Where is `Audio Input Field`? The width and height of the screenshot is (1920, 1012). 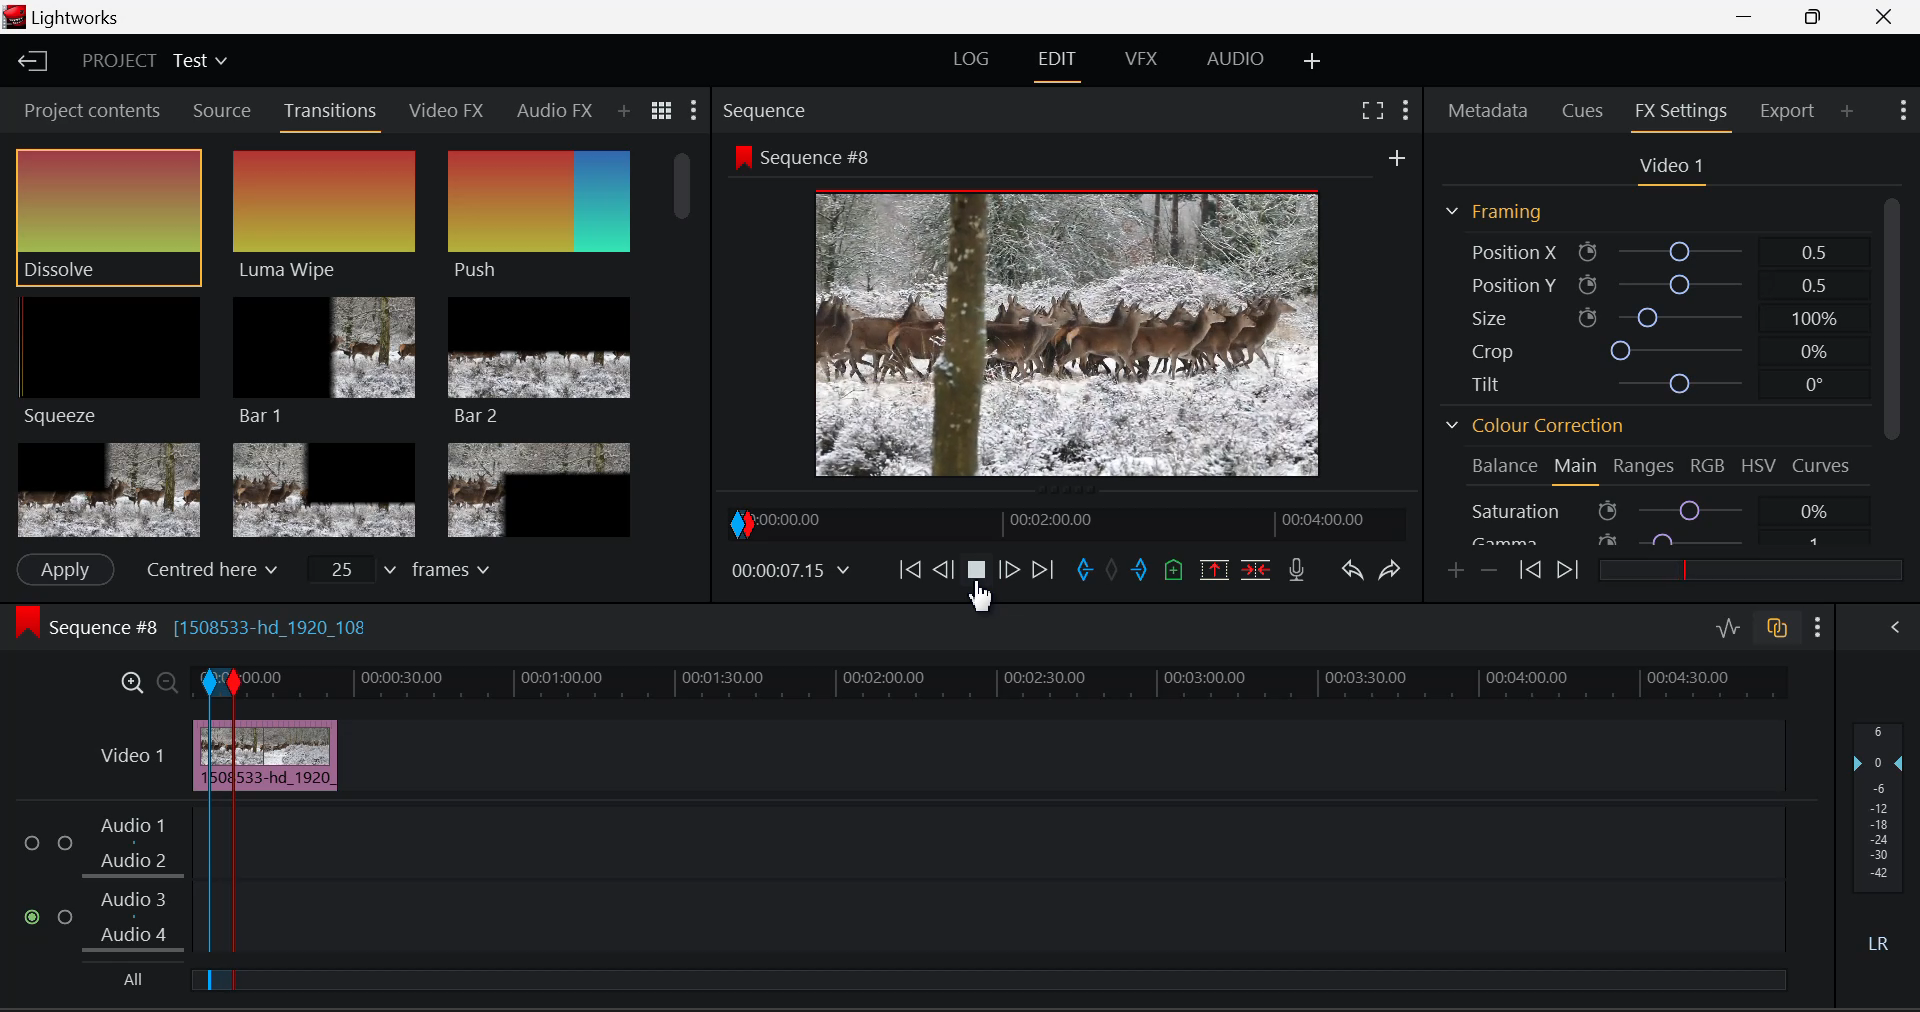 Audio Input Field is located at coordinates (1013, 841).